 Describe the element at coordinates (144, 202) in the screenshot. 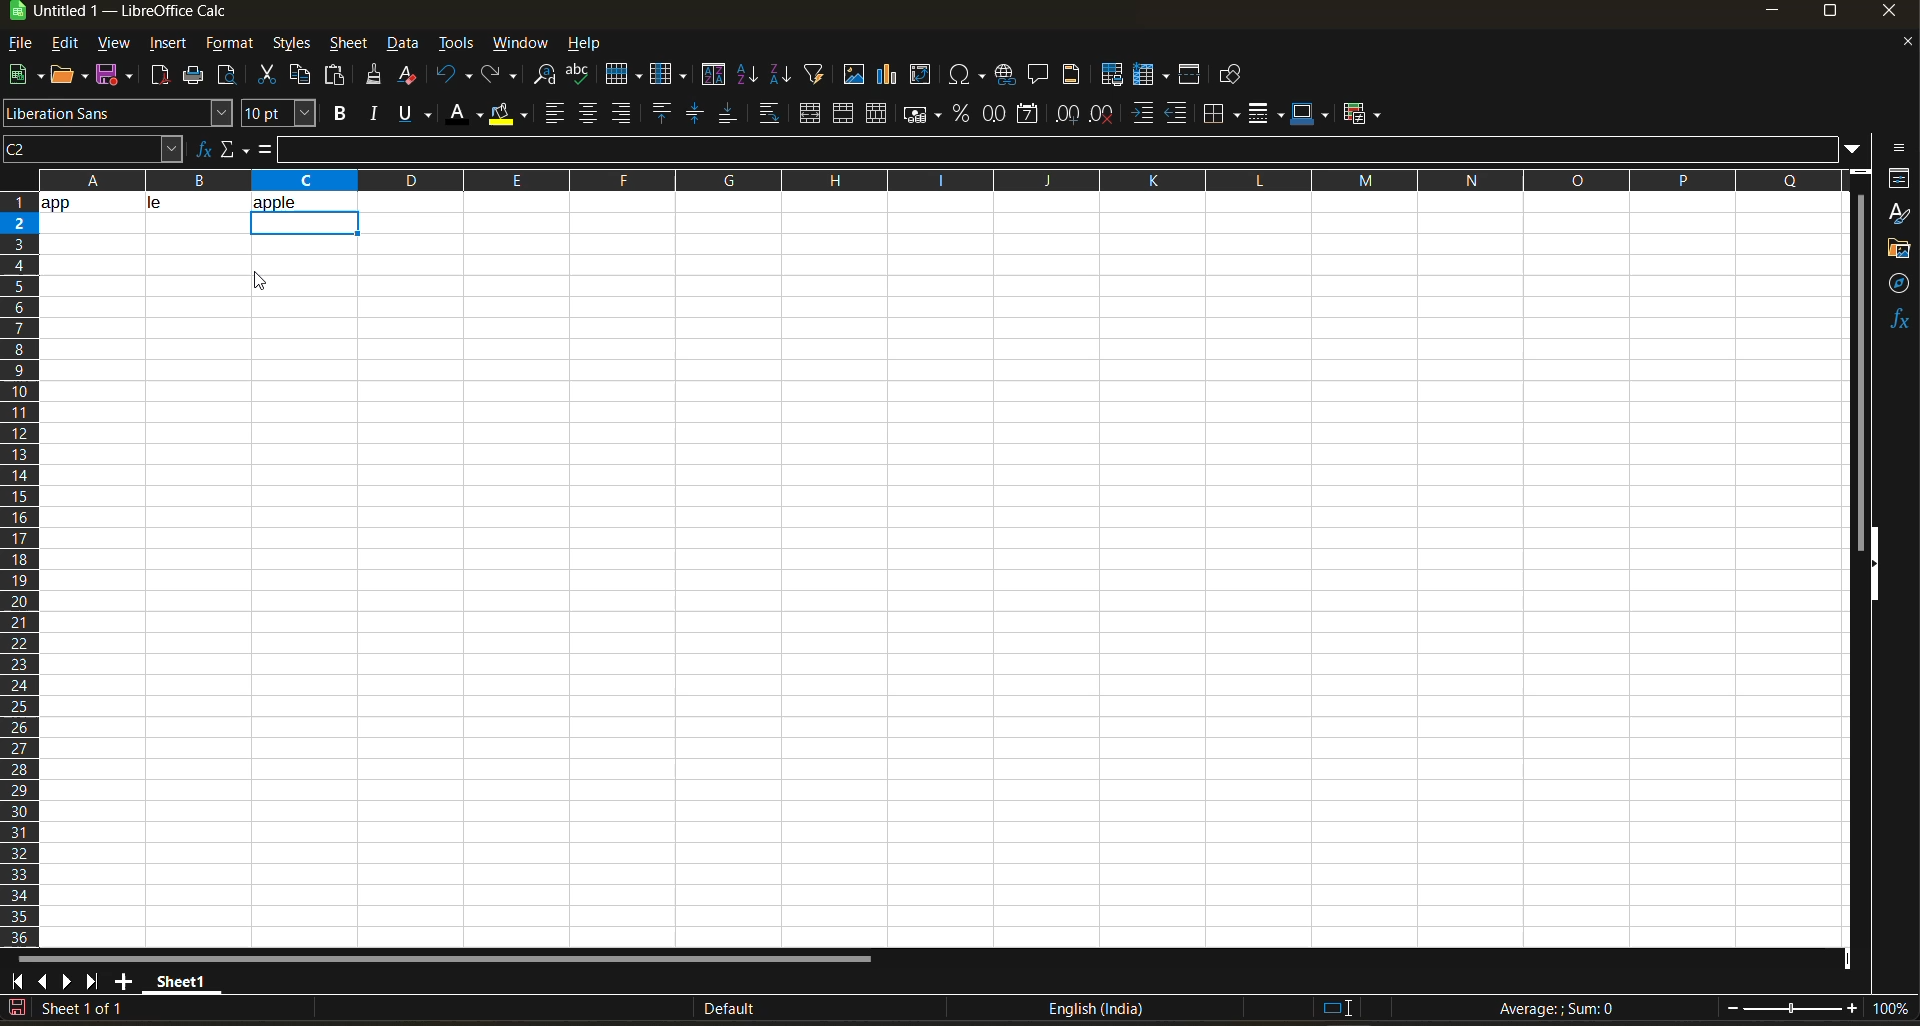

I see `data` at that location.